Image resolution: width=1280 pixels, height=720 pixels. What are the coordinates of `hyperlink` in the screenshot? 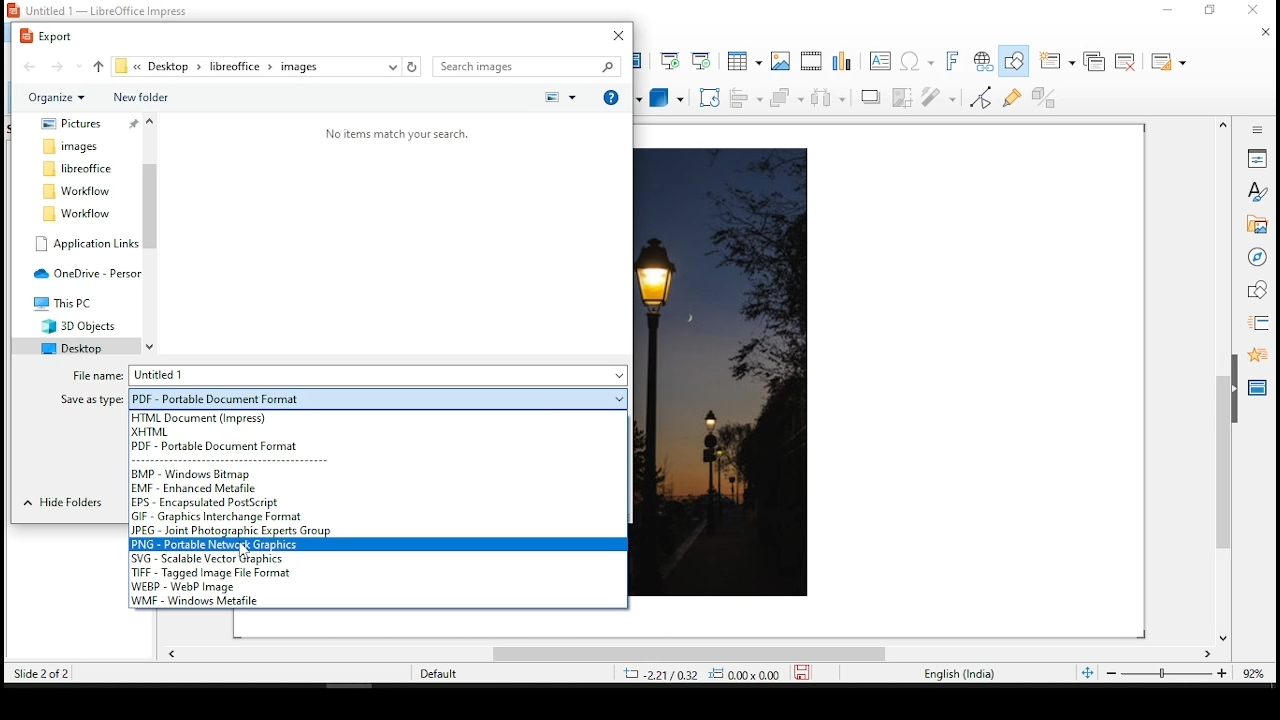 It's located at (983, 59).